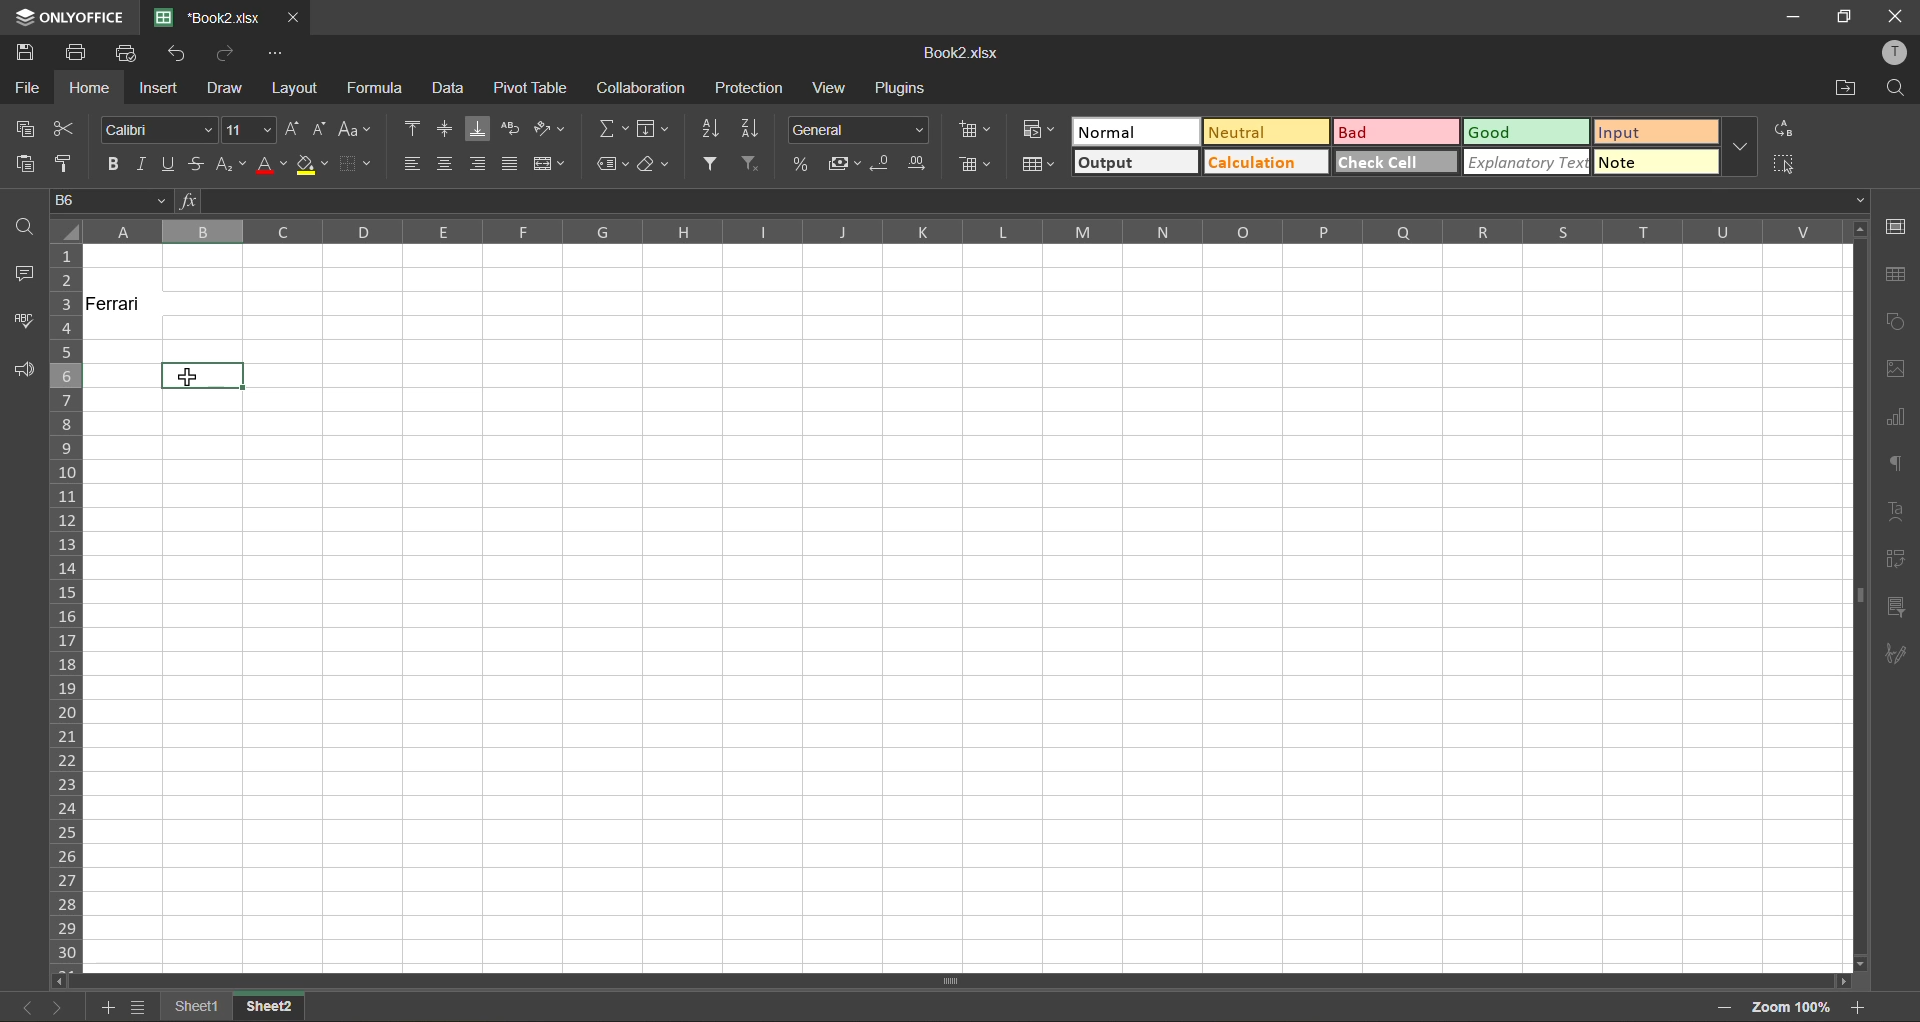  Describe the element at coordinates (251, 130) in the screenshot. I see `font size` at that location.